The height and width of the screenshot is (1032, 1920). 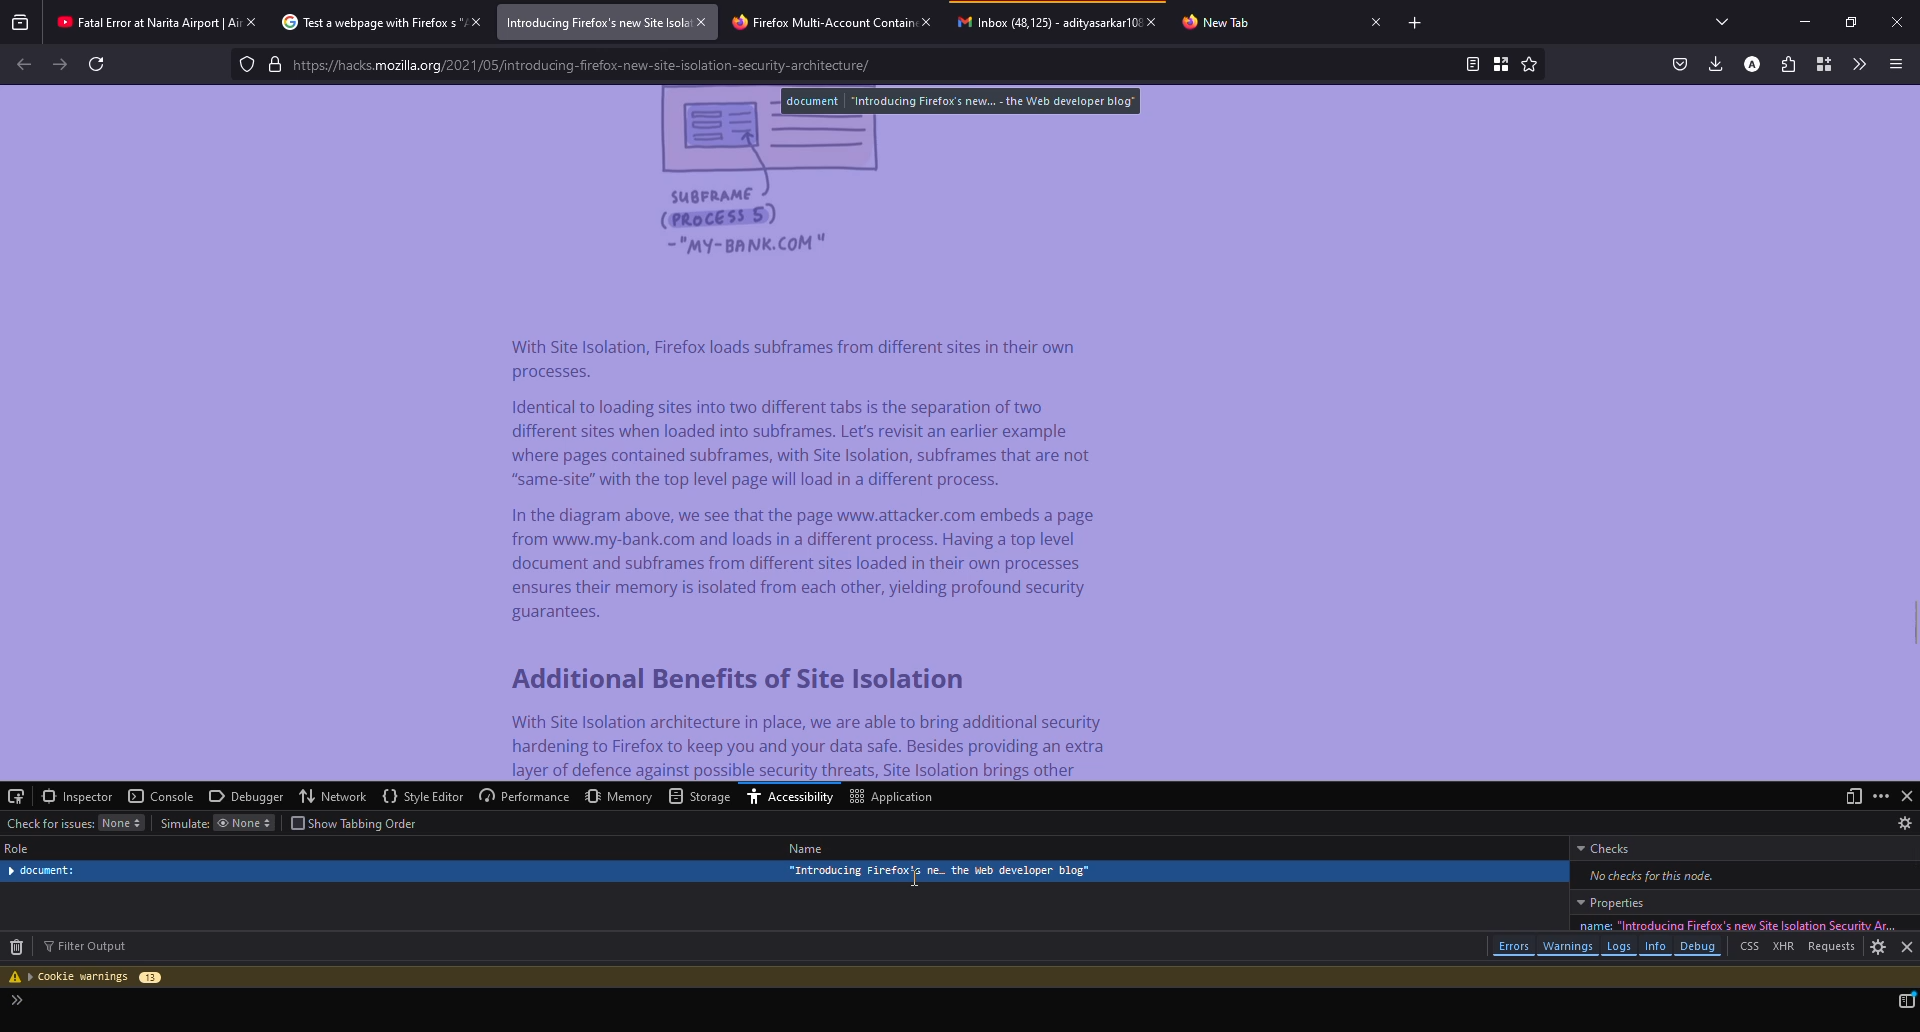 I want to click on logs, so click(x=1620, y=947).